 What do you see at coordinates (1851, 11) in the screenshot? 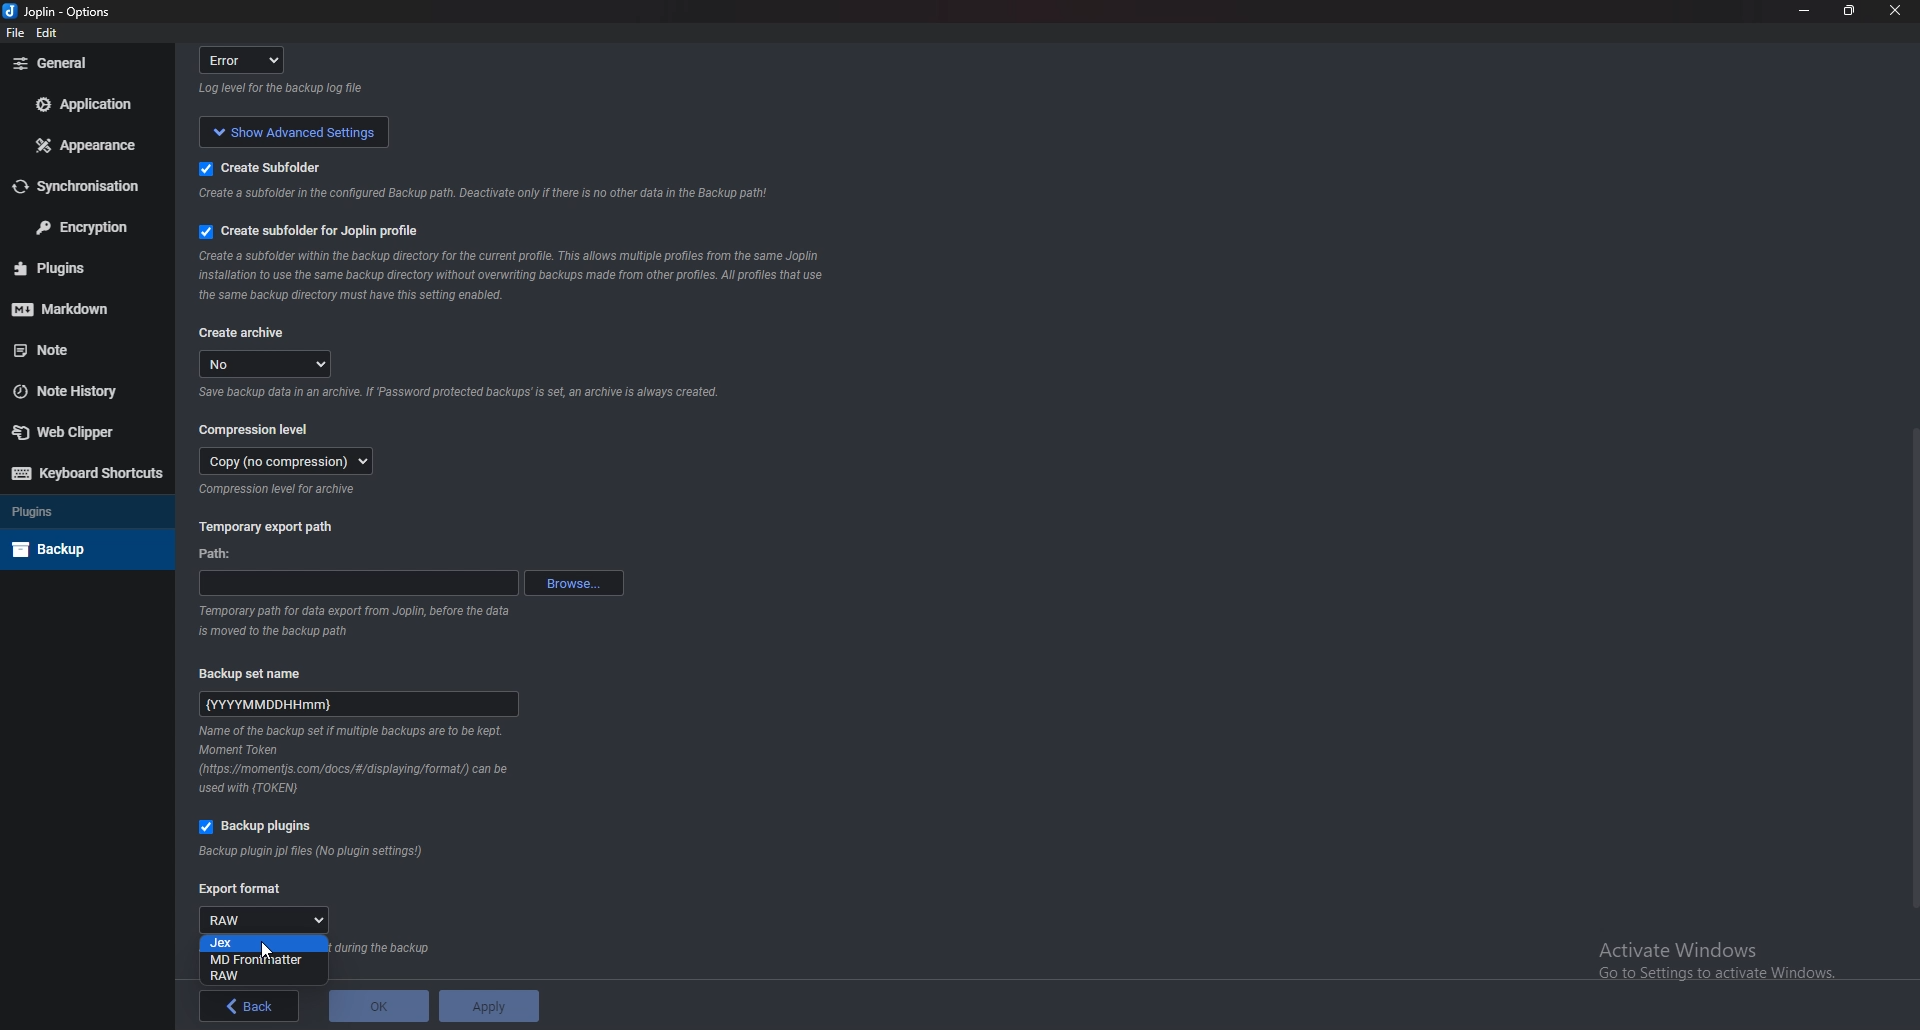
I see `Resize` at bounding box center [1851, 11].